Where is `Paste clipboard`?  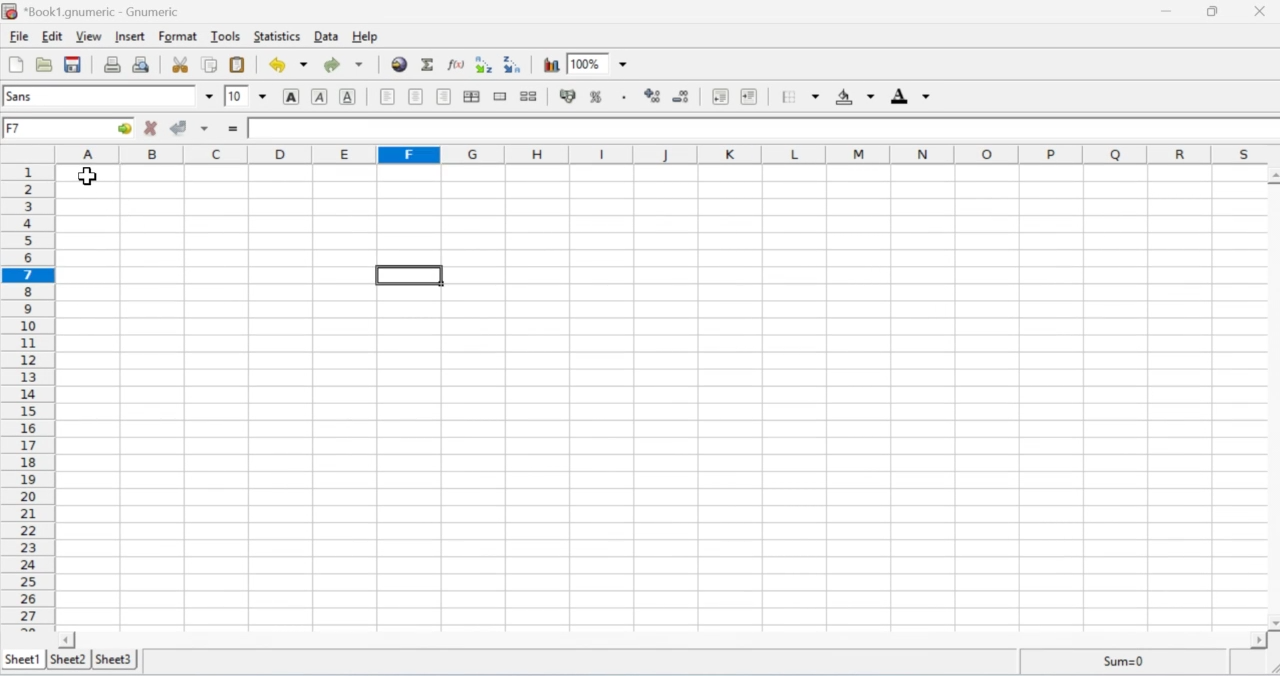 Paste clipboard is located at coordinates (238, 65).